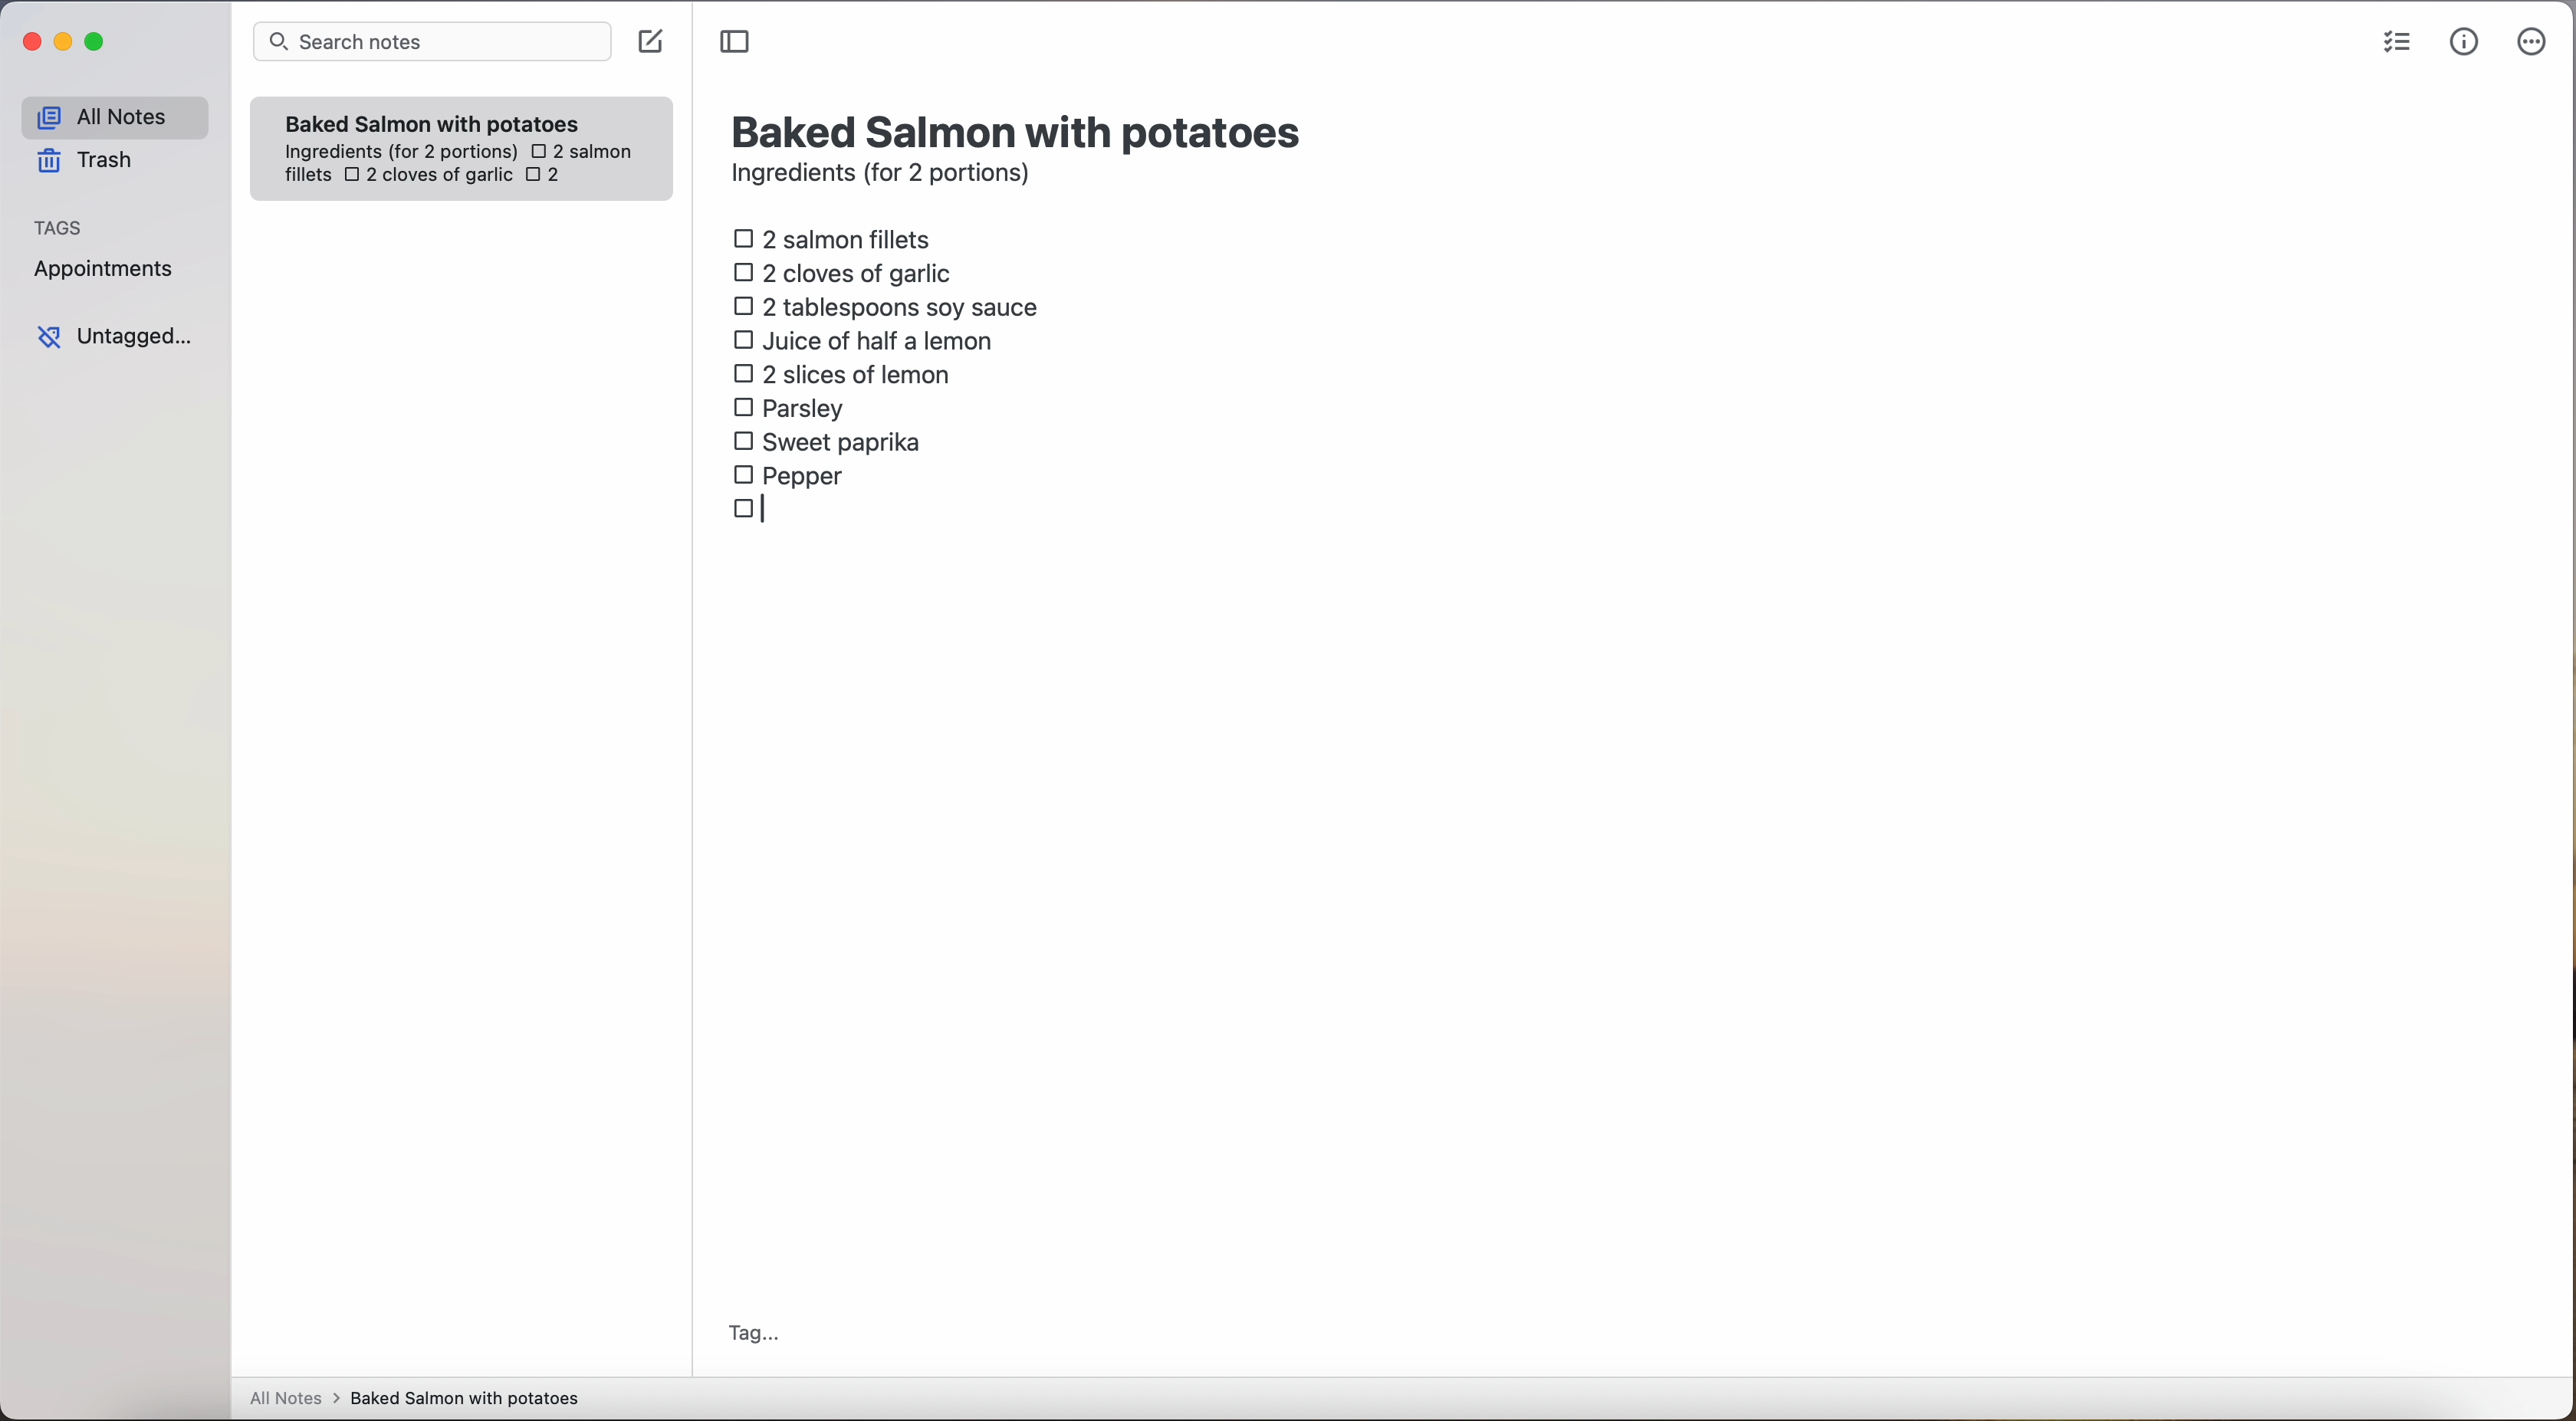 The width and height of the screenshot is (2576, 1421). What do you see at coordinates (309, 176) in the screenshot?
I see `fillets` at bounding box center [309, 176].